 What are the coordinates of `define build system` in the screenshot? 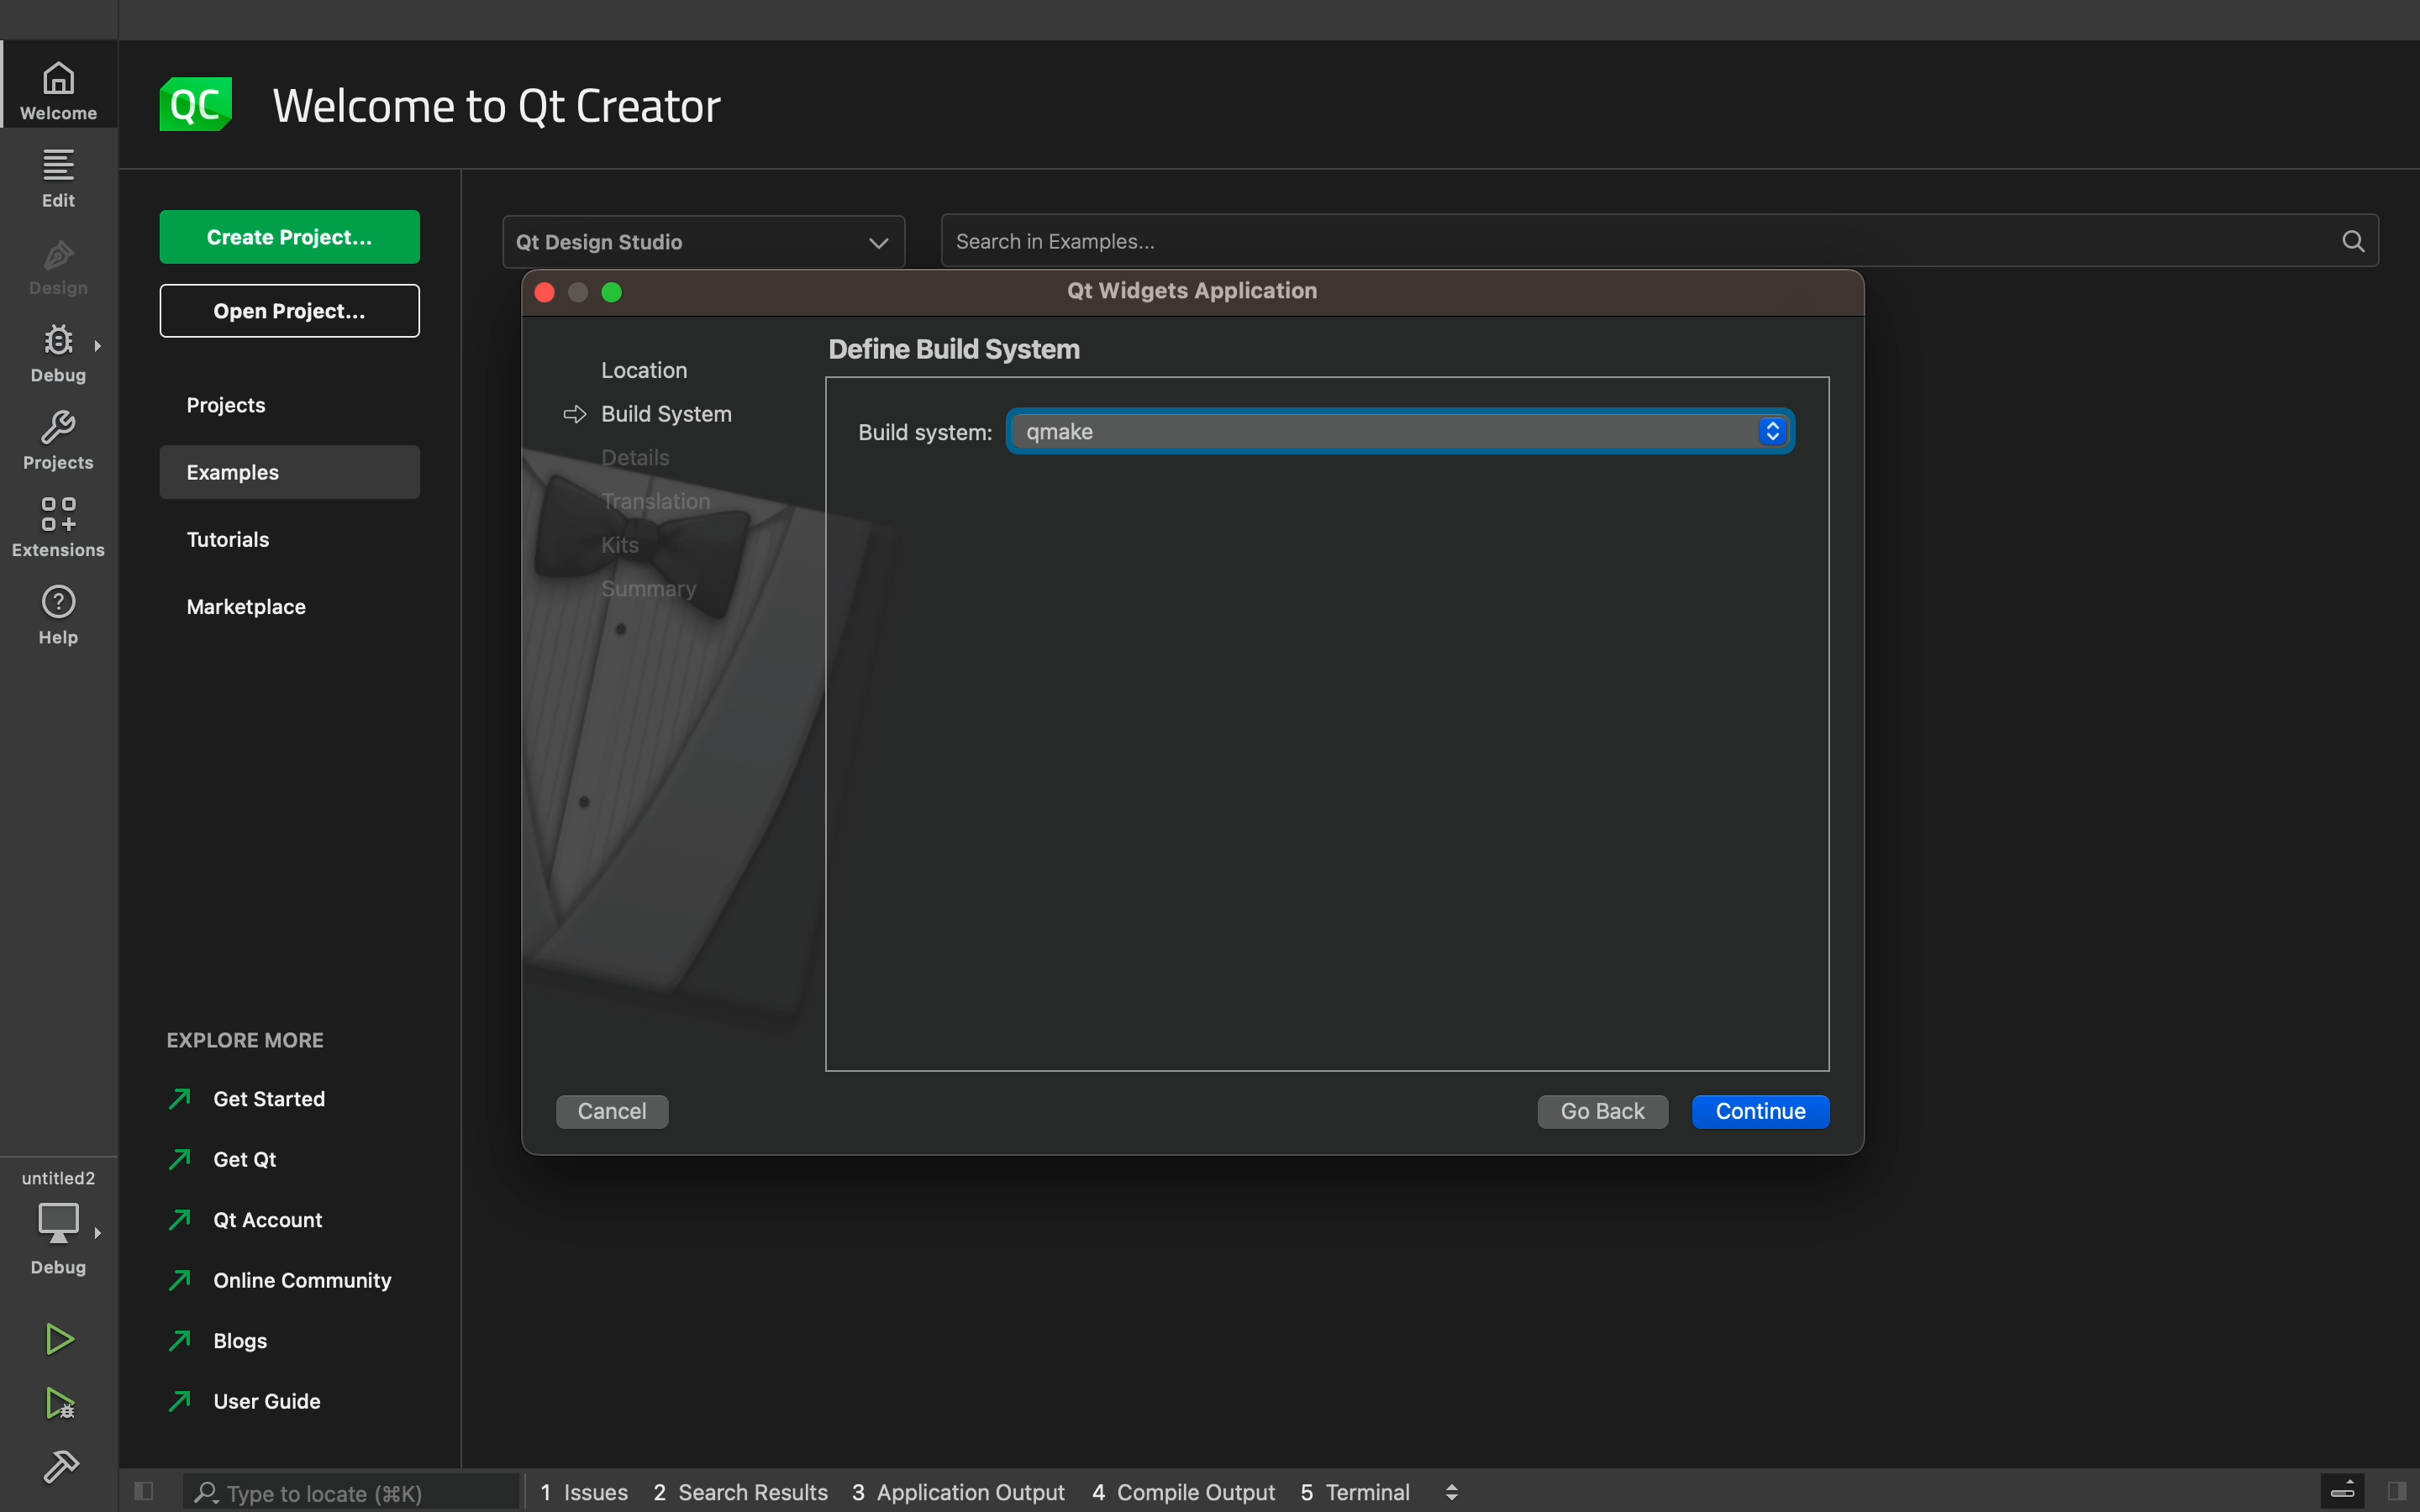 It's located at (957, 349).